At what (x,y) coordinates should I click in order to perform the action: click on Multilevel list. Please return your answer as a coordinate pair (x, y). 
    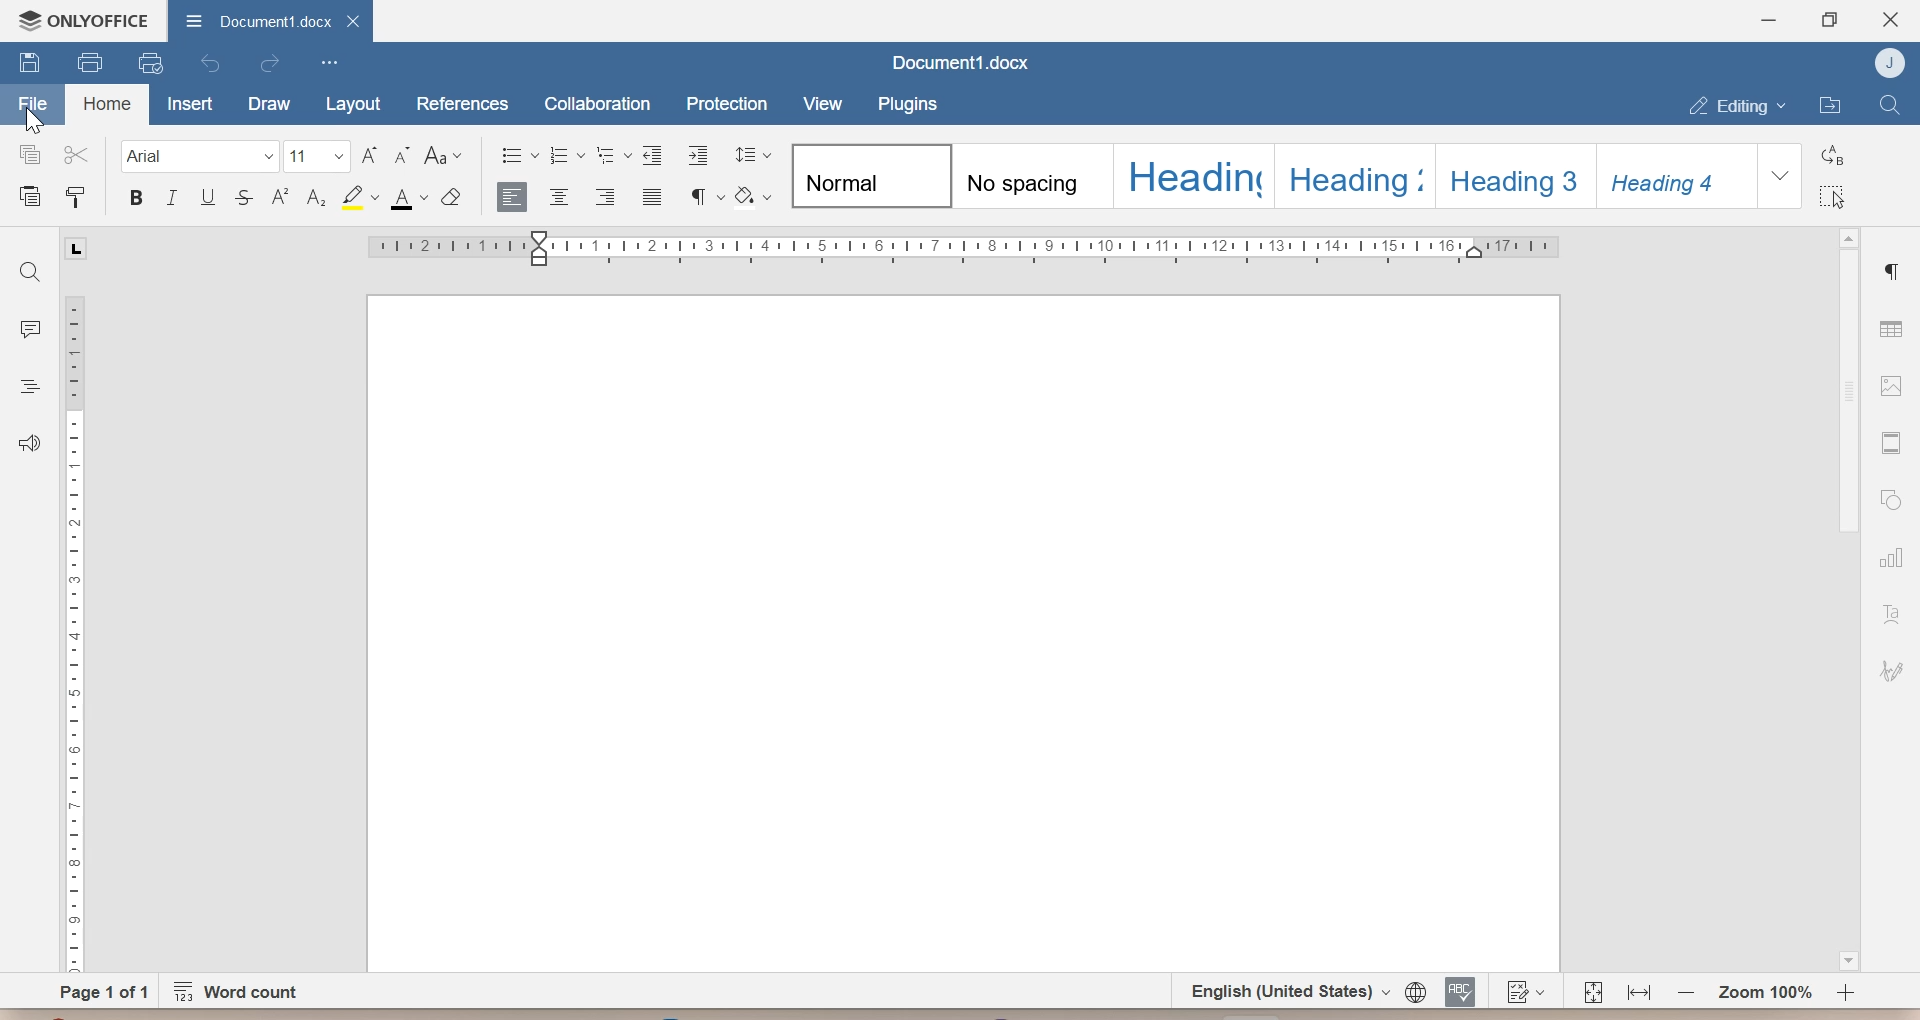
    Looking at the image, I should click on (615, 157).